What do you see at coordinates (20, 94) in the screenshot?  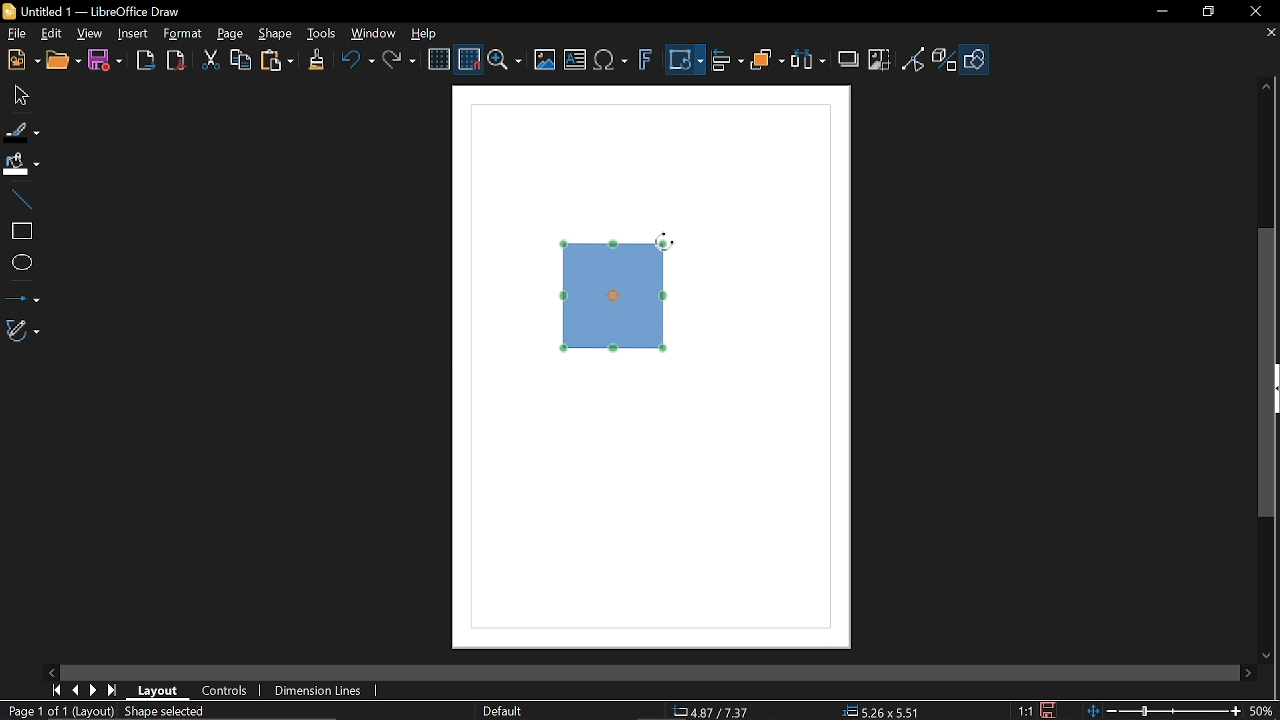 I see `Move` at bounding box center [20, 94].